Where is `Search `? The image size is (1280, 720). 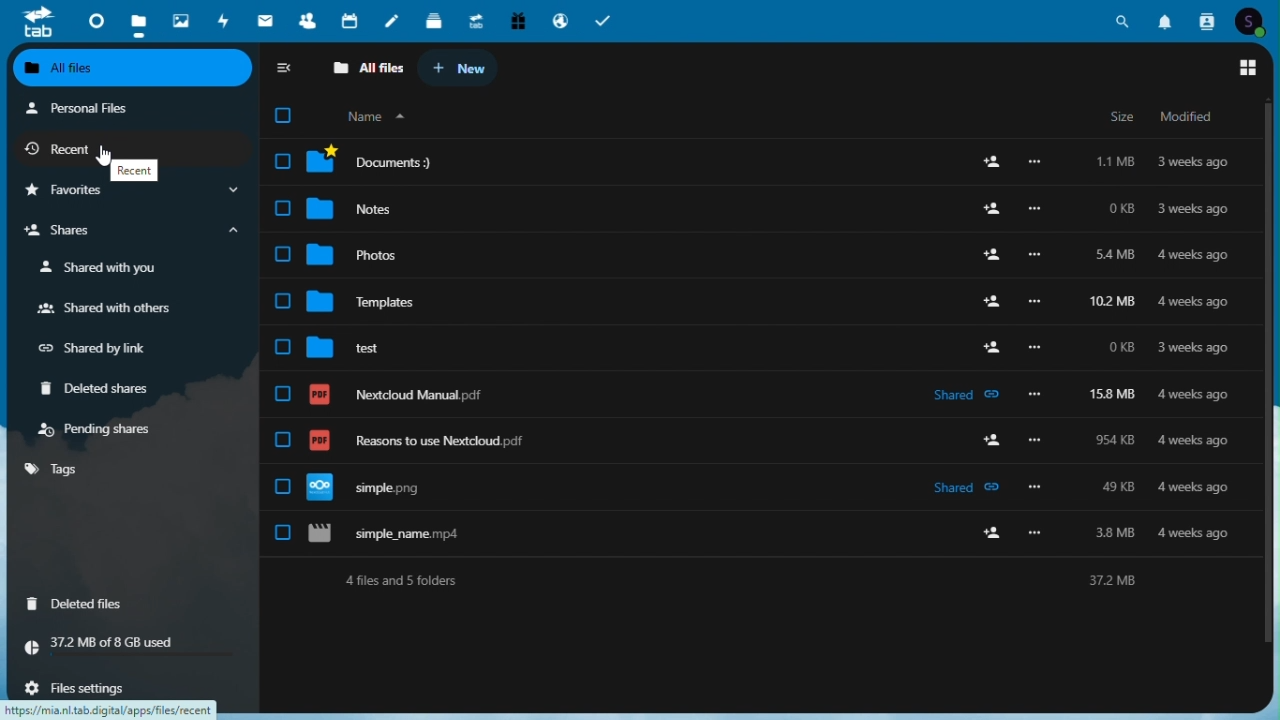
Search  is located at coordinates (1126, 19).